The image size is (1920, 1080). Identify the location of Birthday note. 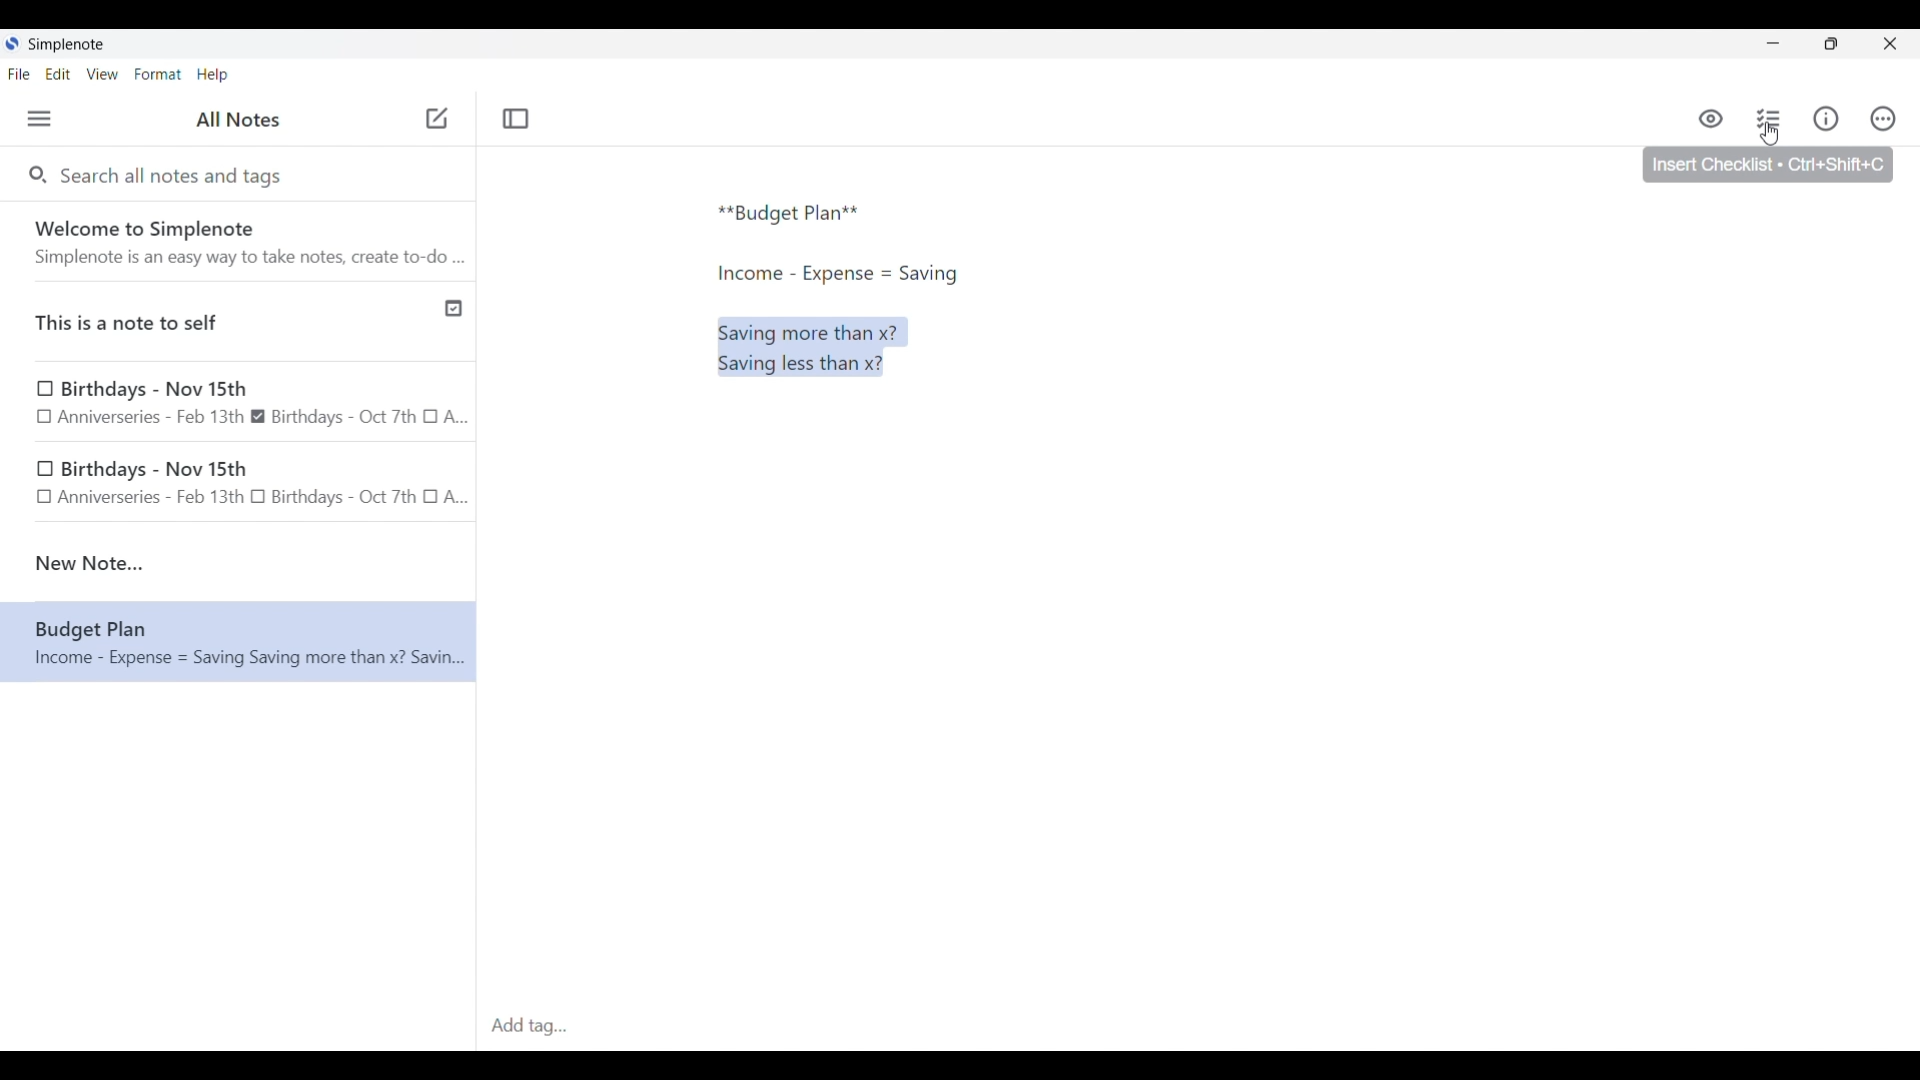
(239, 400).